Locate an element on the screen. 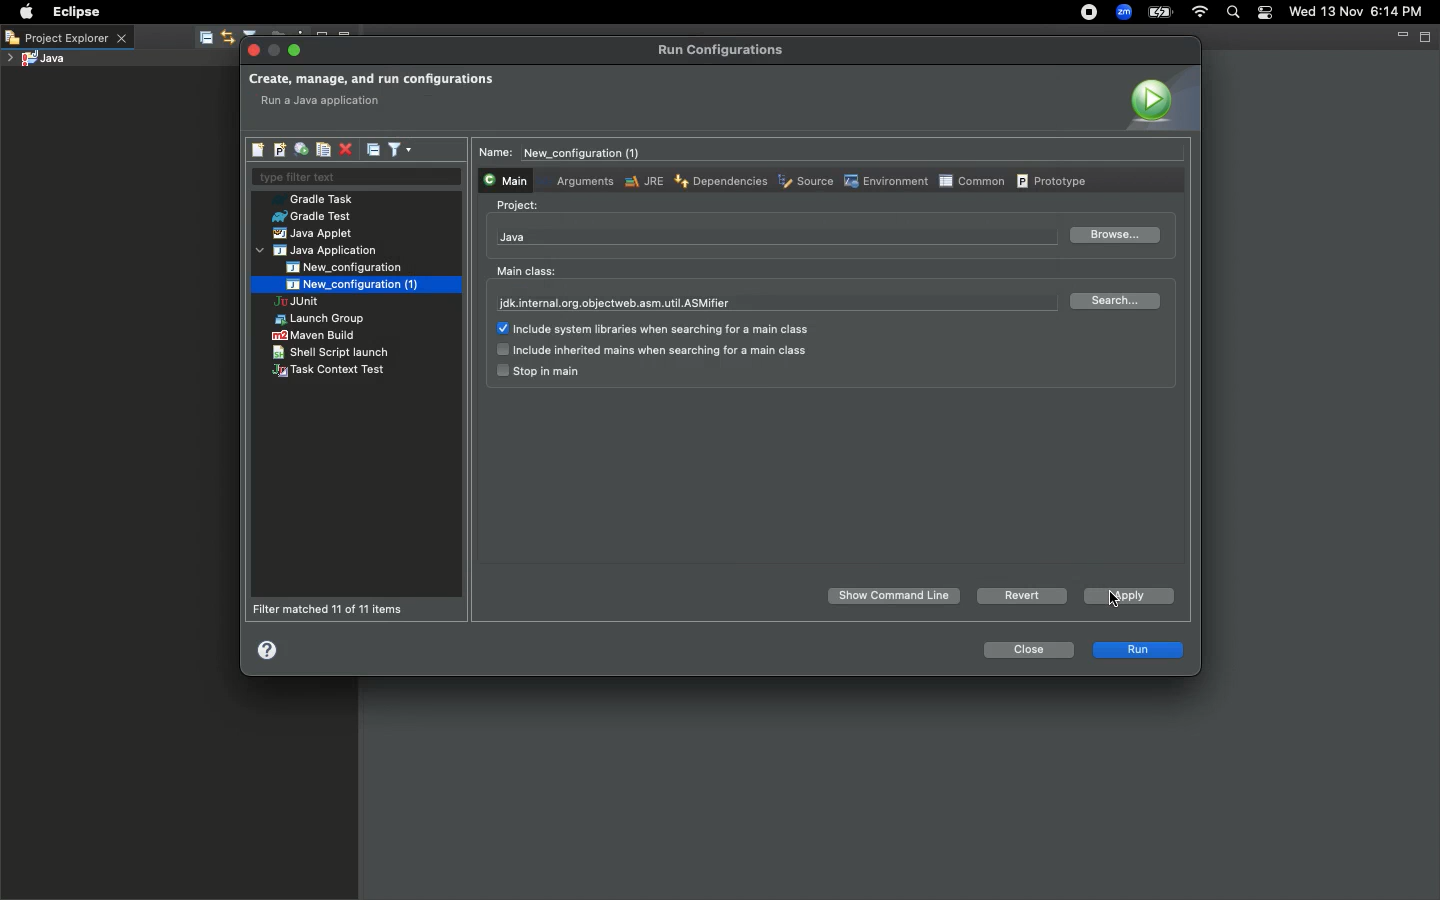  Notification is located at coordinates (1266, 13).